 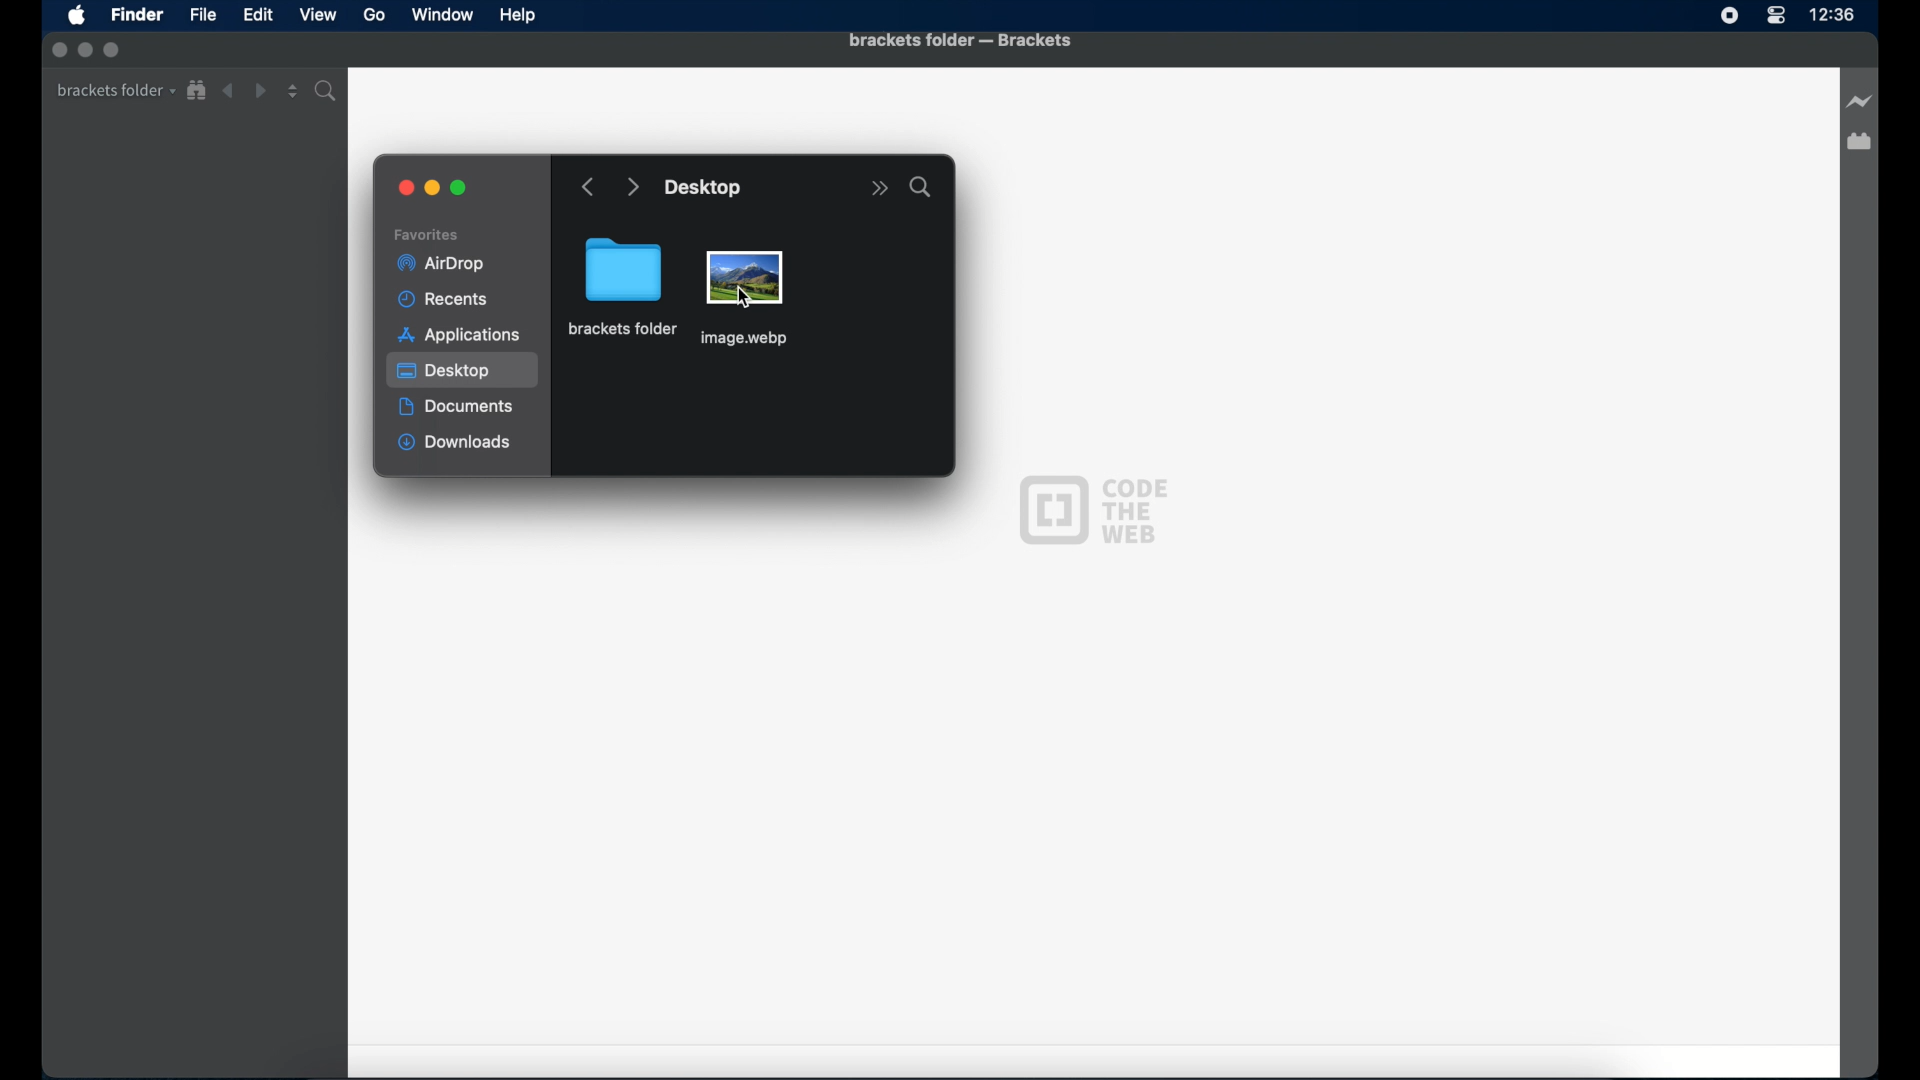 I want to click on image file, so click(x=745, y=301).